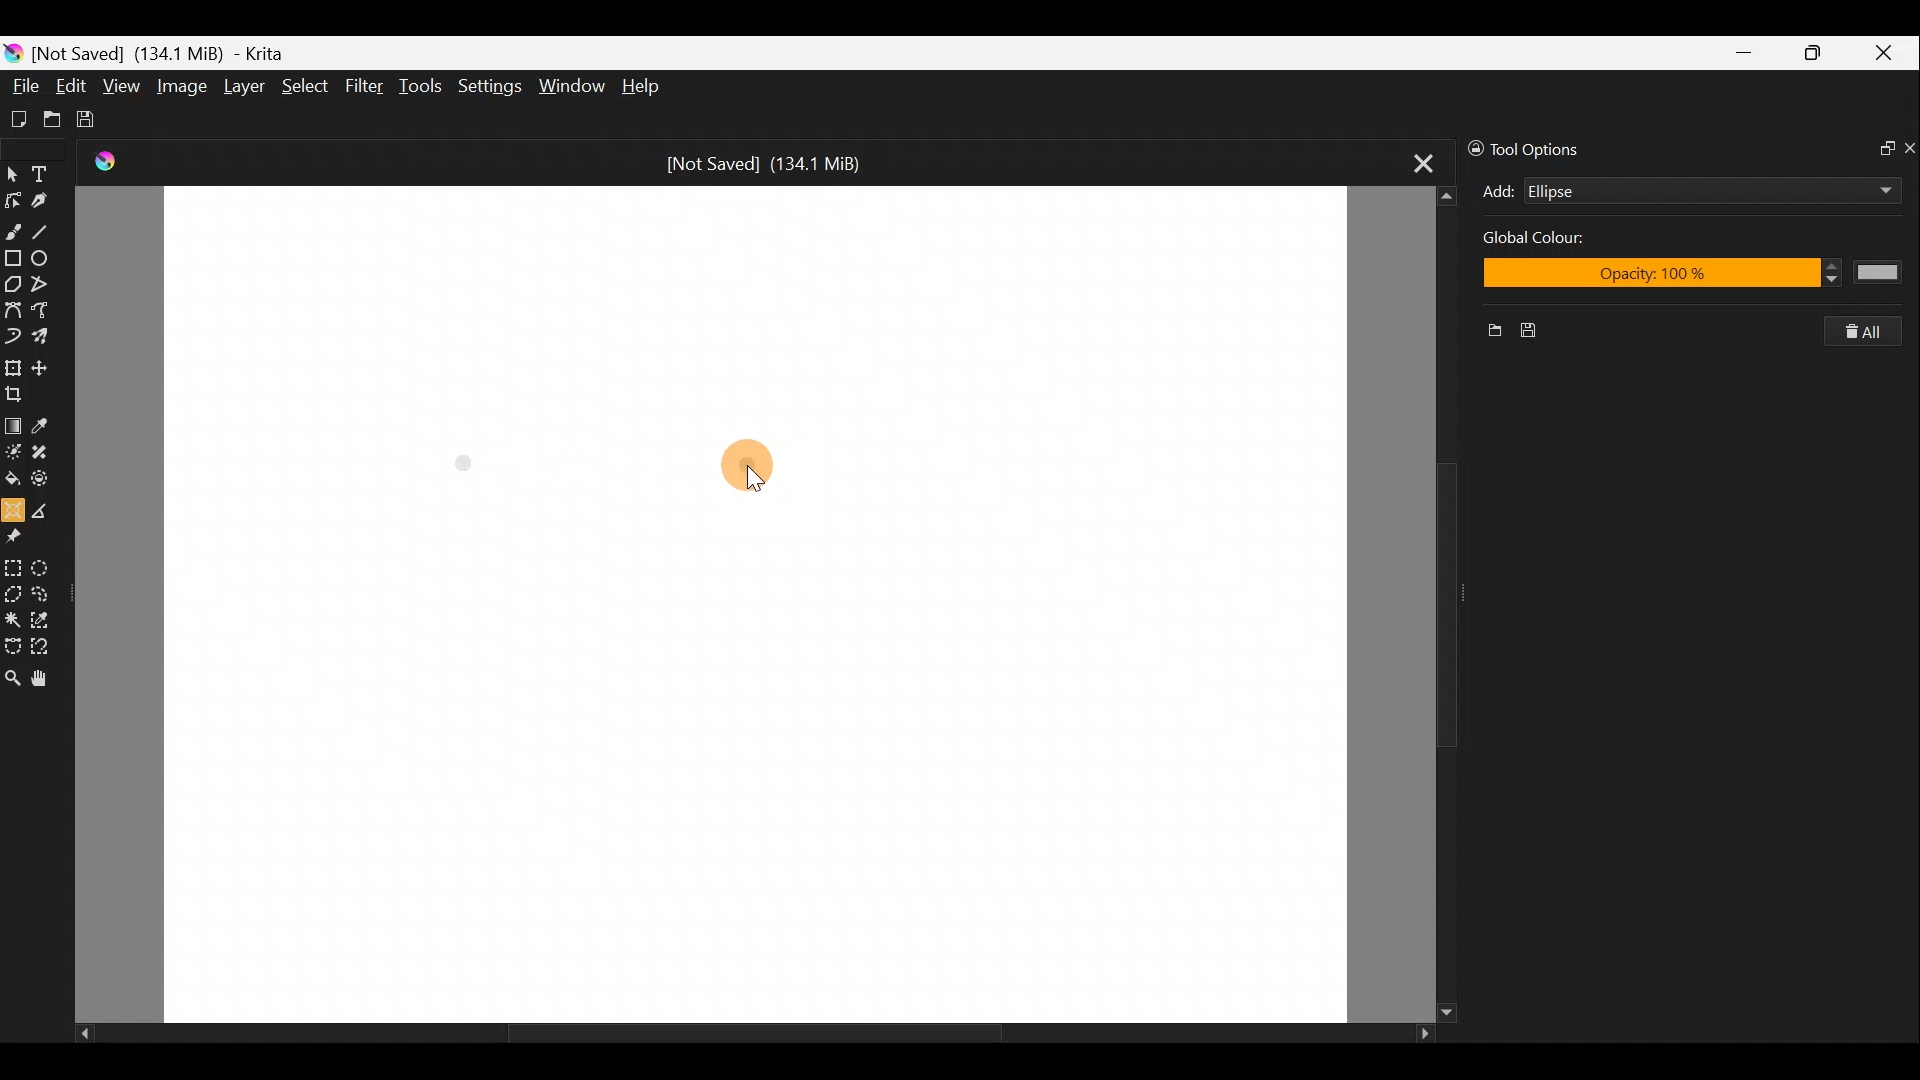  Describe the element at coordinates (1867, 187) in the screenshot. I see `Add drop down` at that location.